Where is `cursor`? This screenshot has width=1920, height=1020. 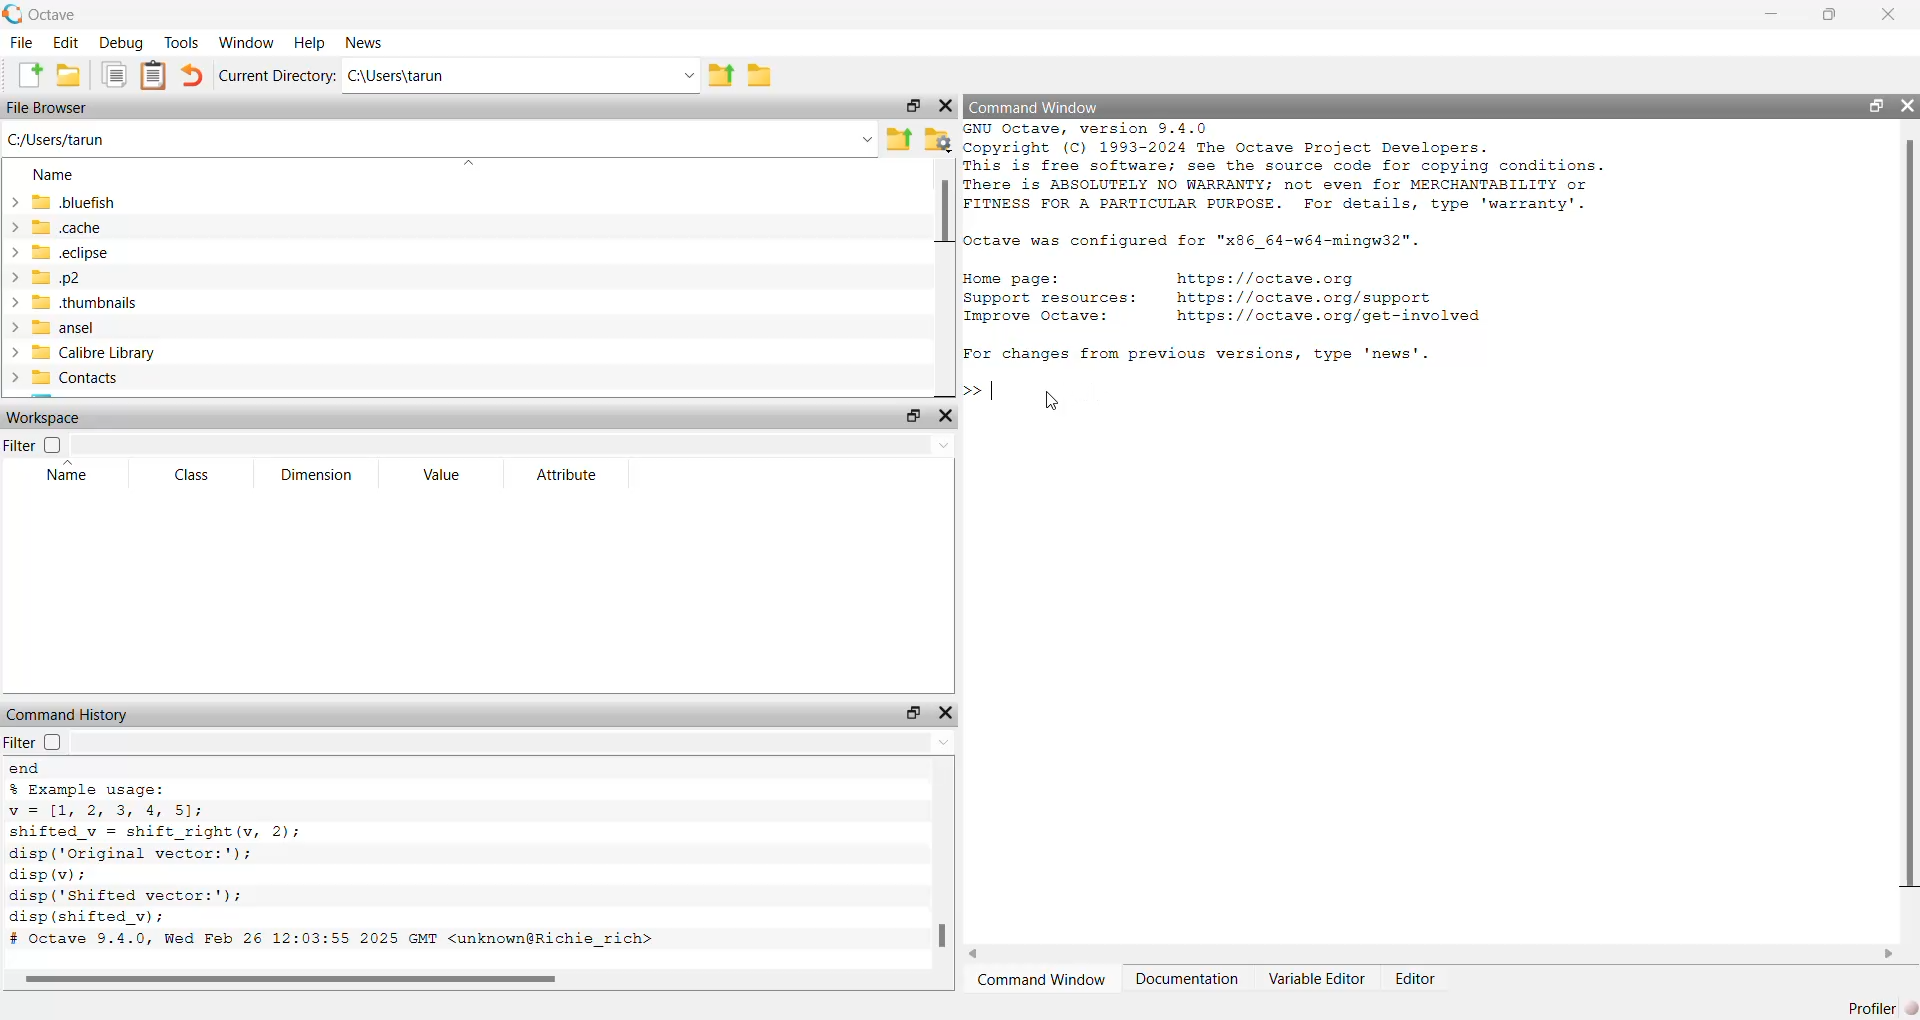 cursor is located at coordinates (1048, 401).